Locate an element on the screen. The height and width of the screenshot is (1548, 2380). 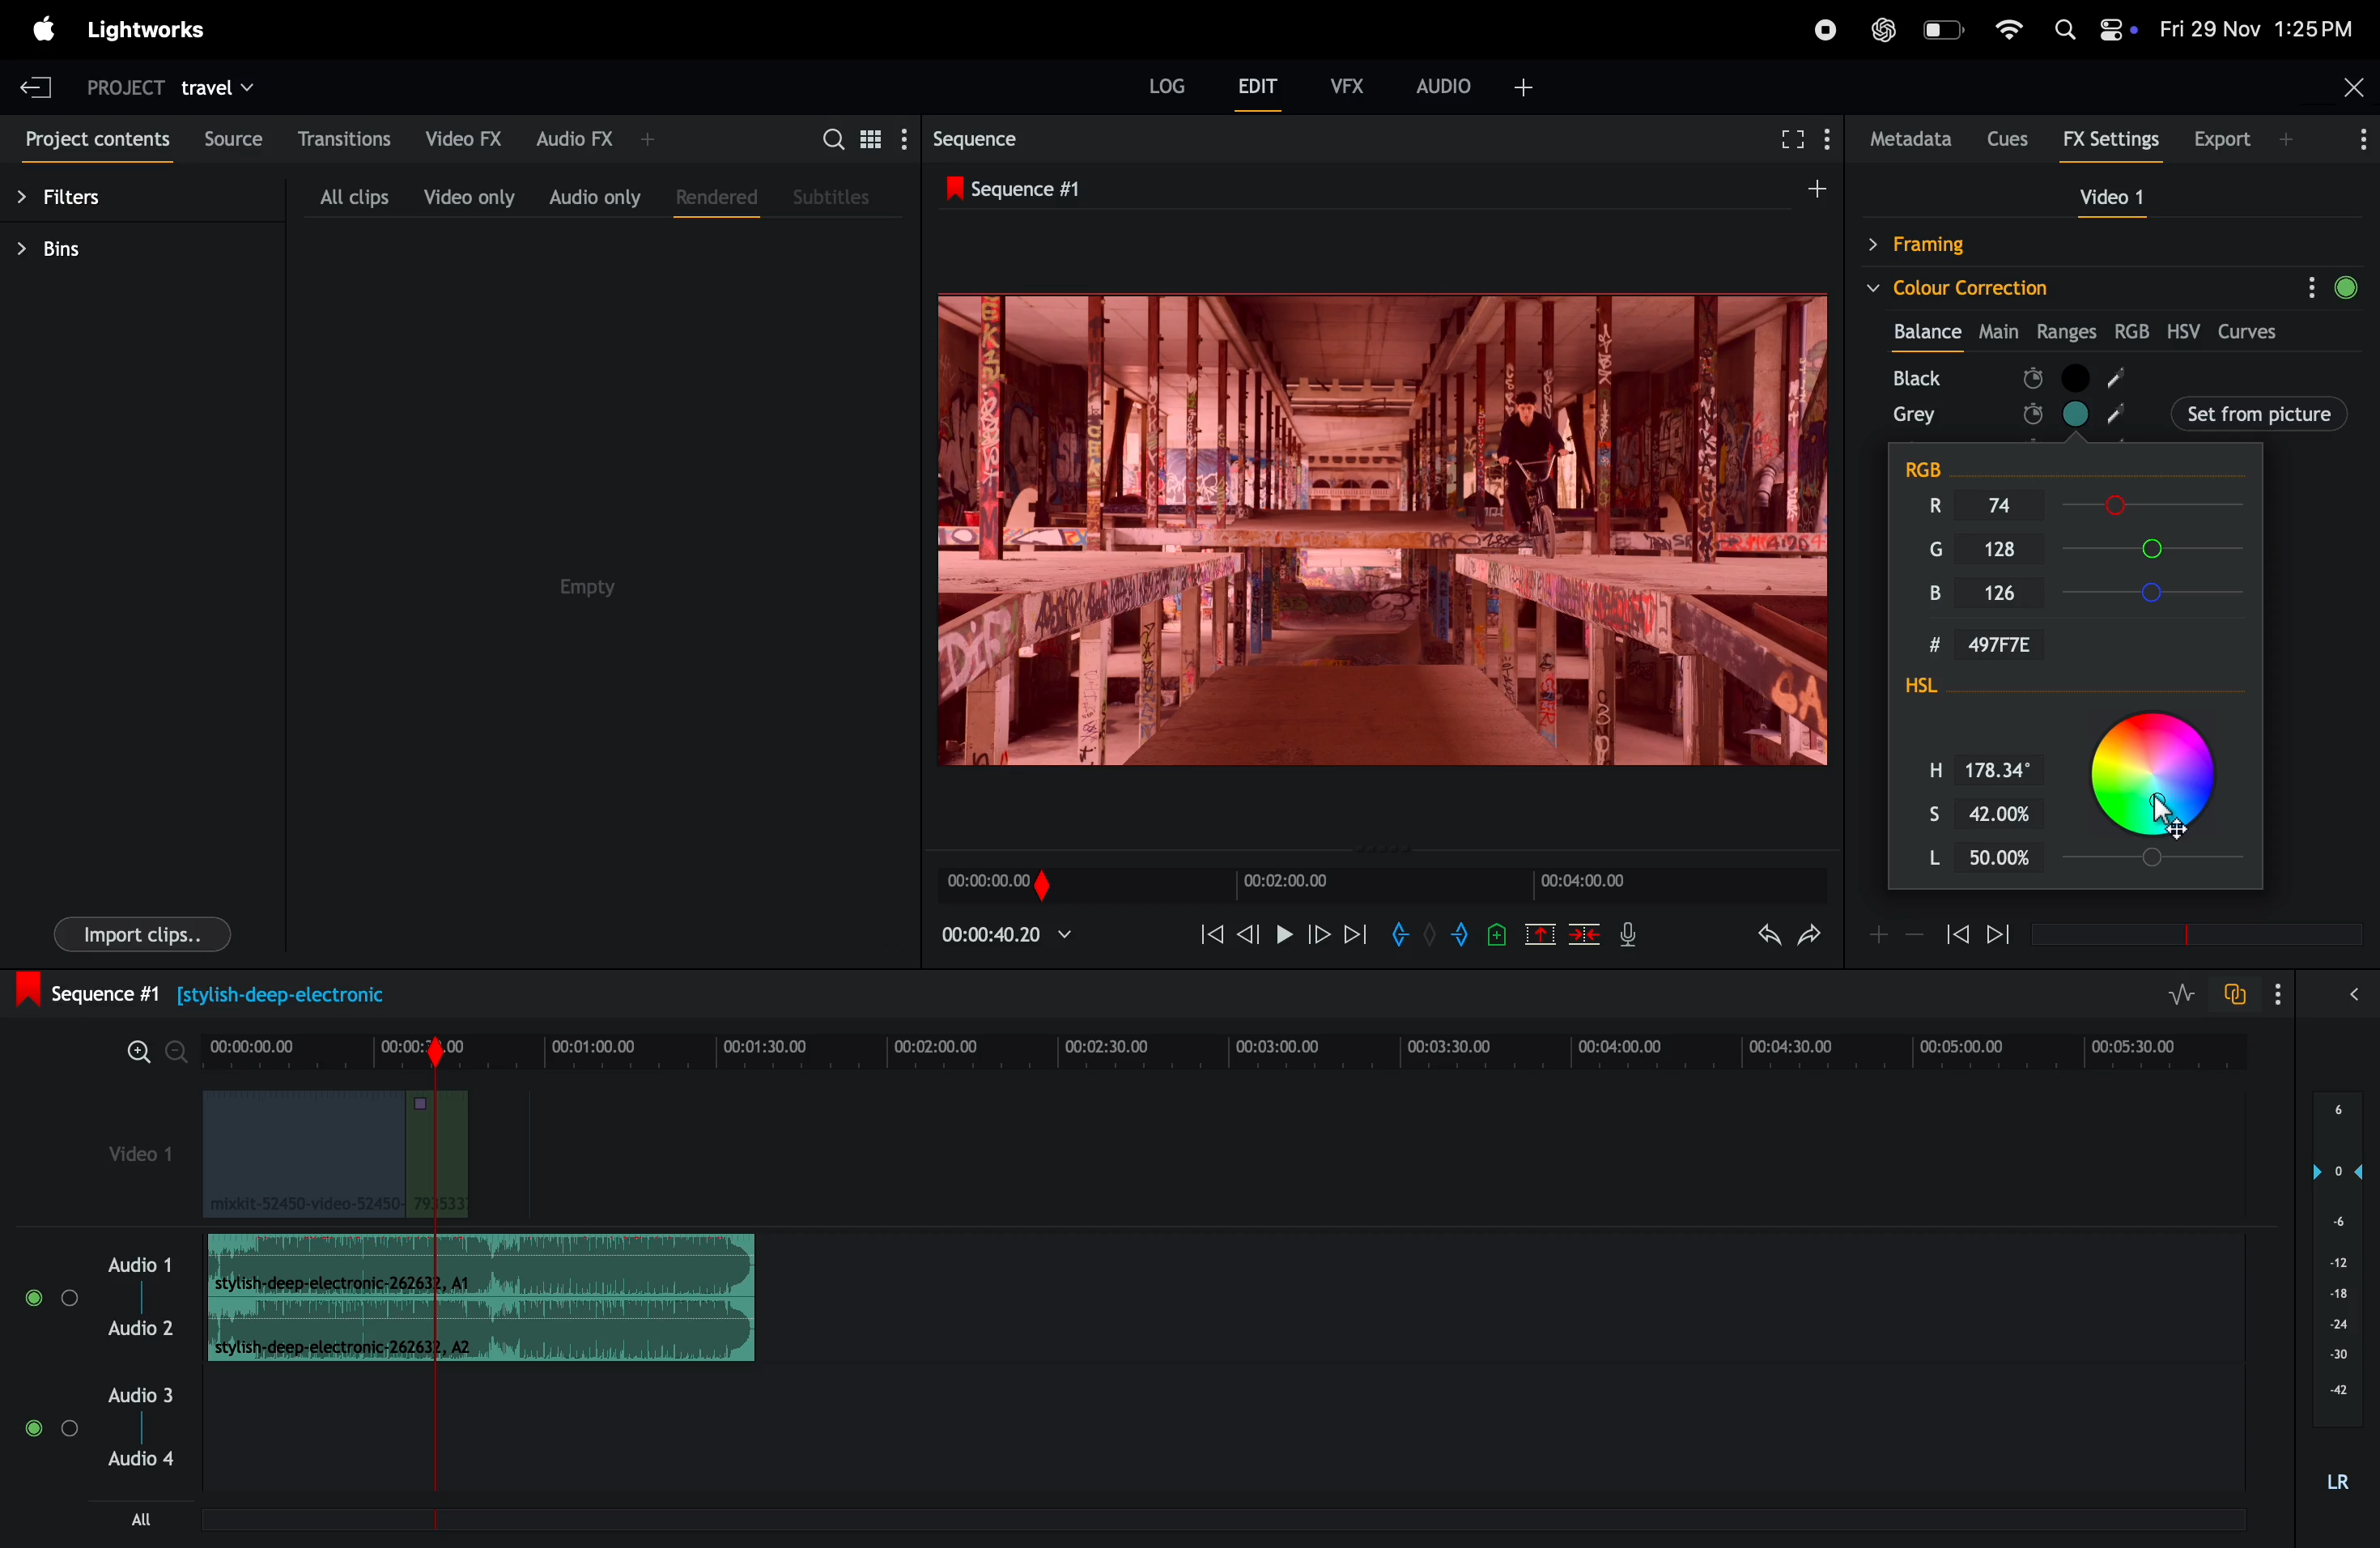
toggle is located at coordinates (32, 1428).